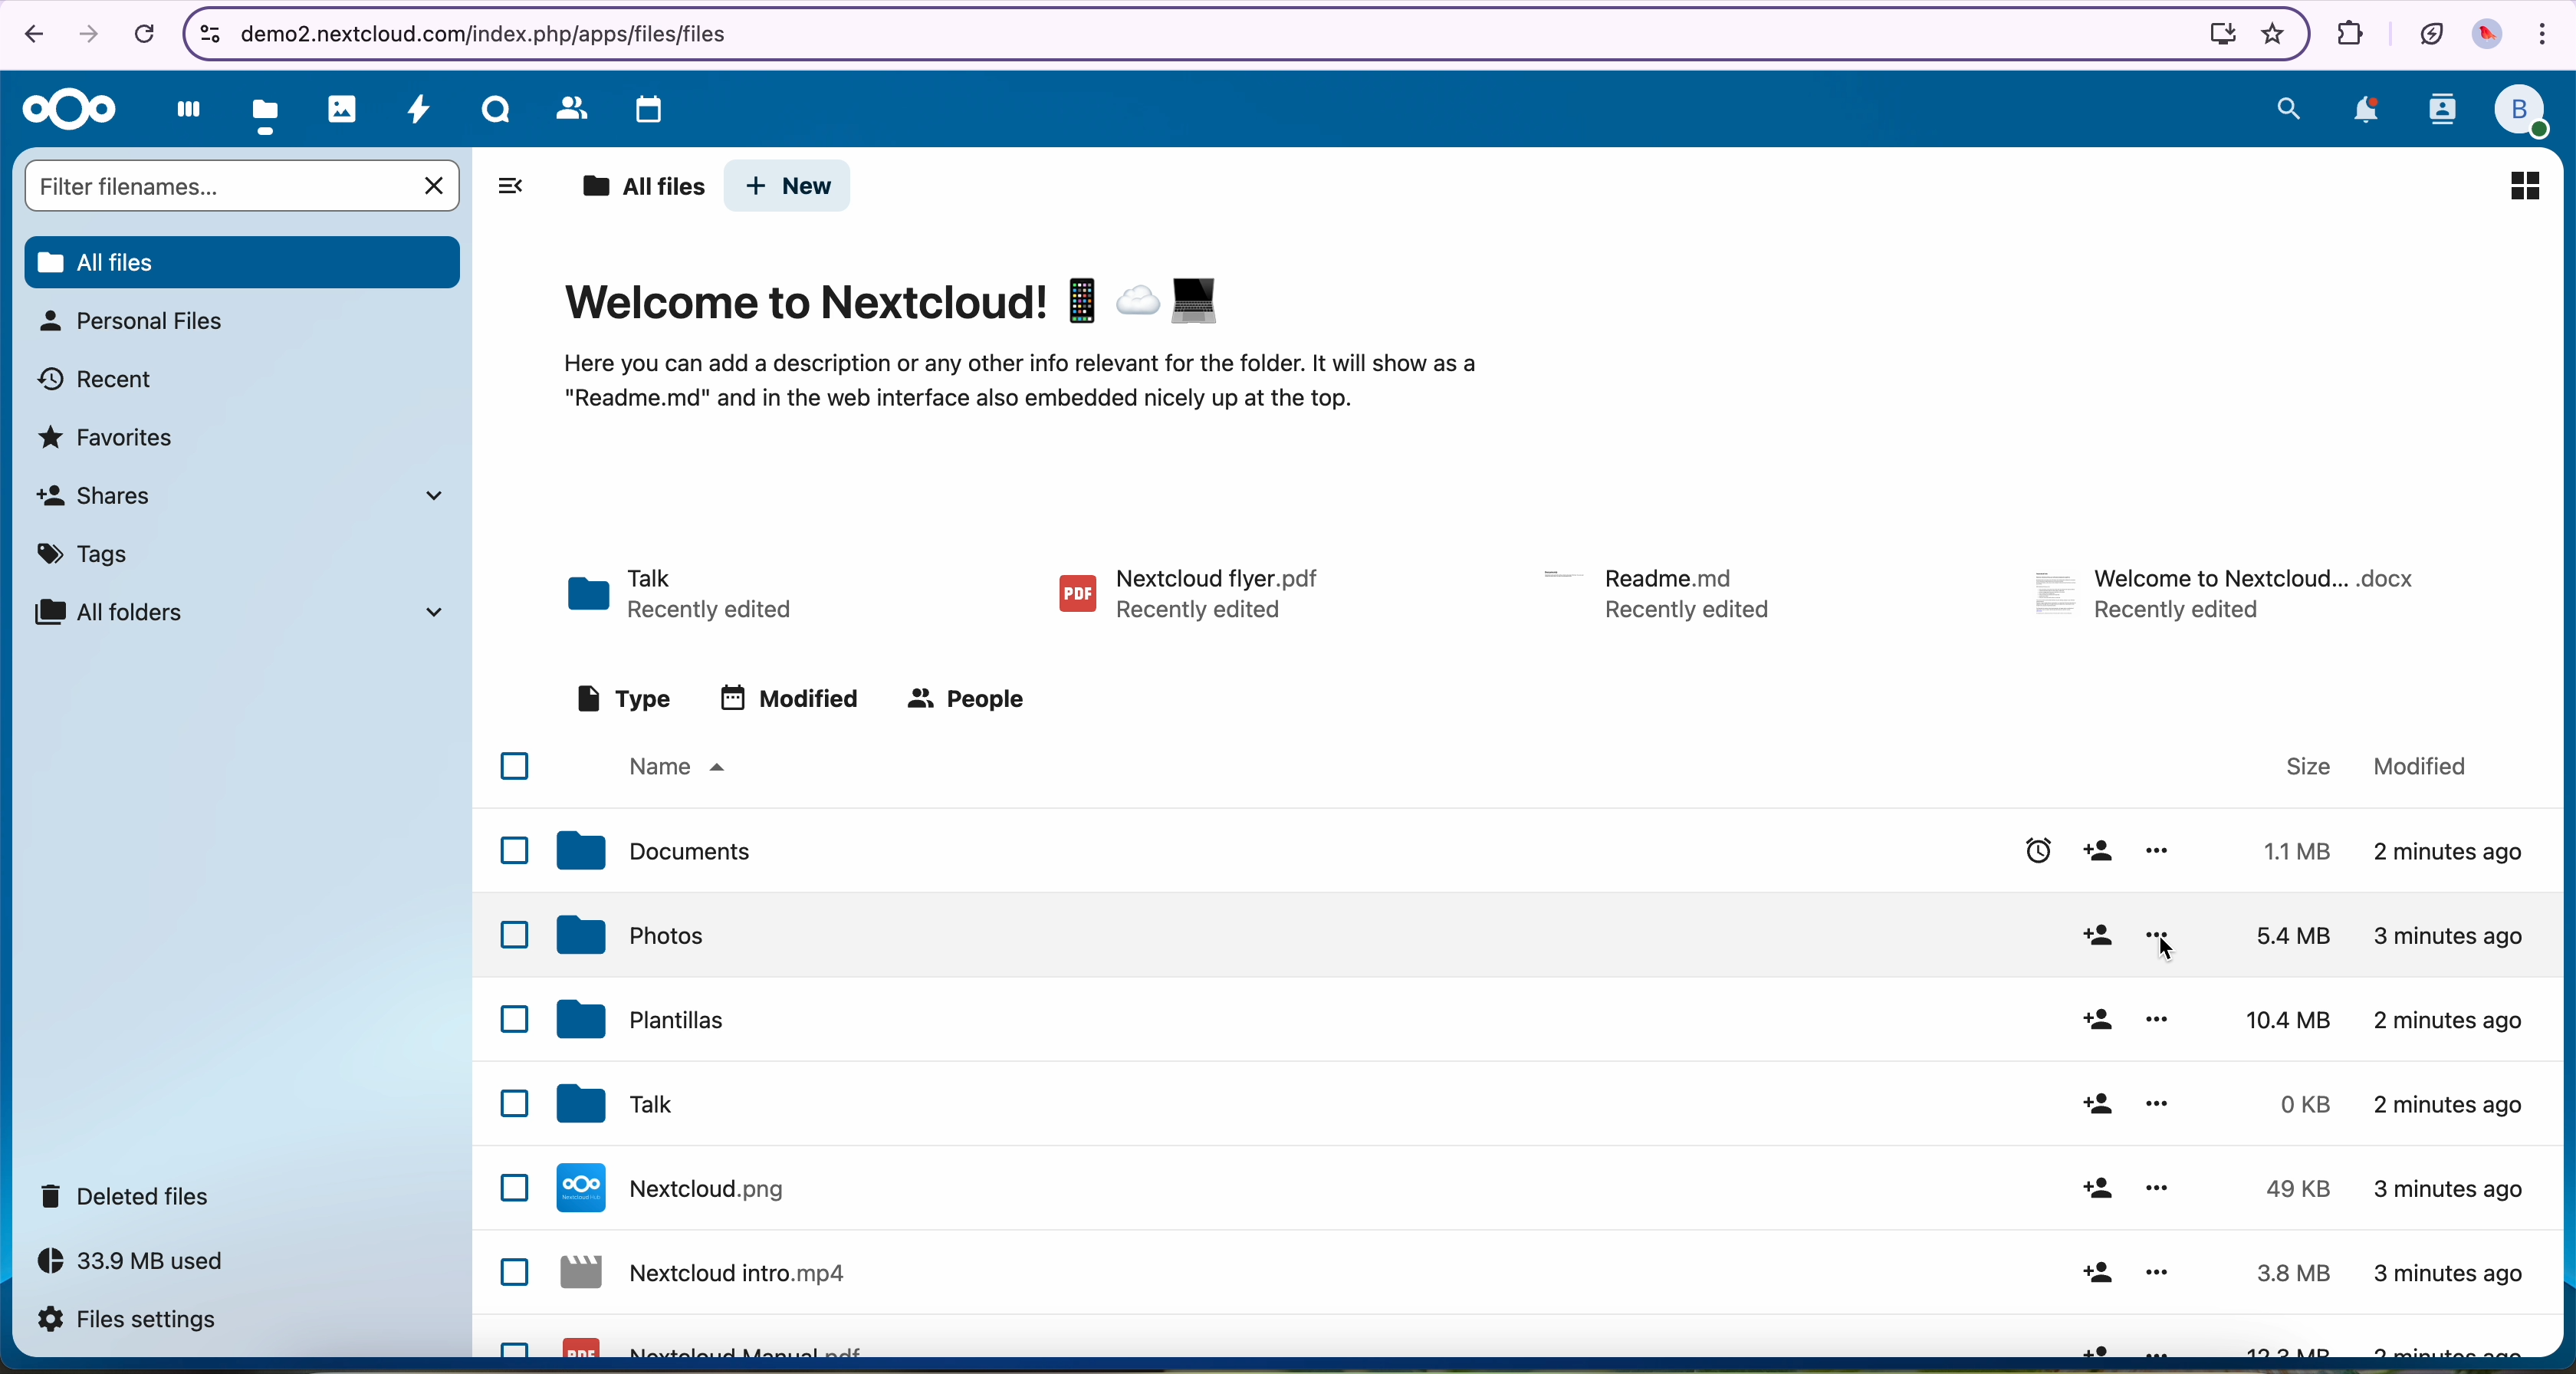 This screenshot has height=1374, width=2576. Describe the element at coordinates (2032, 851) in the screenshot. I see `enable reminder` at that location.